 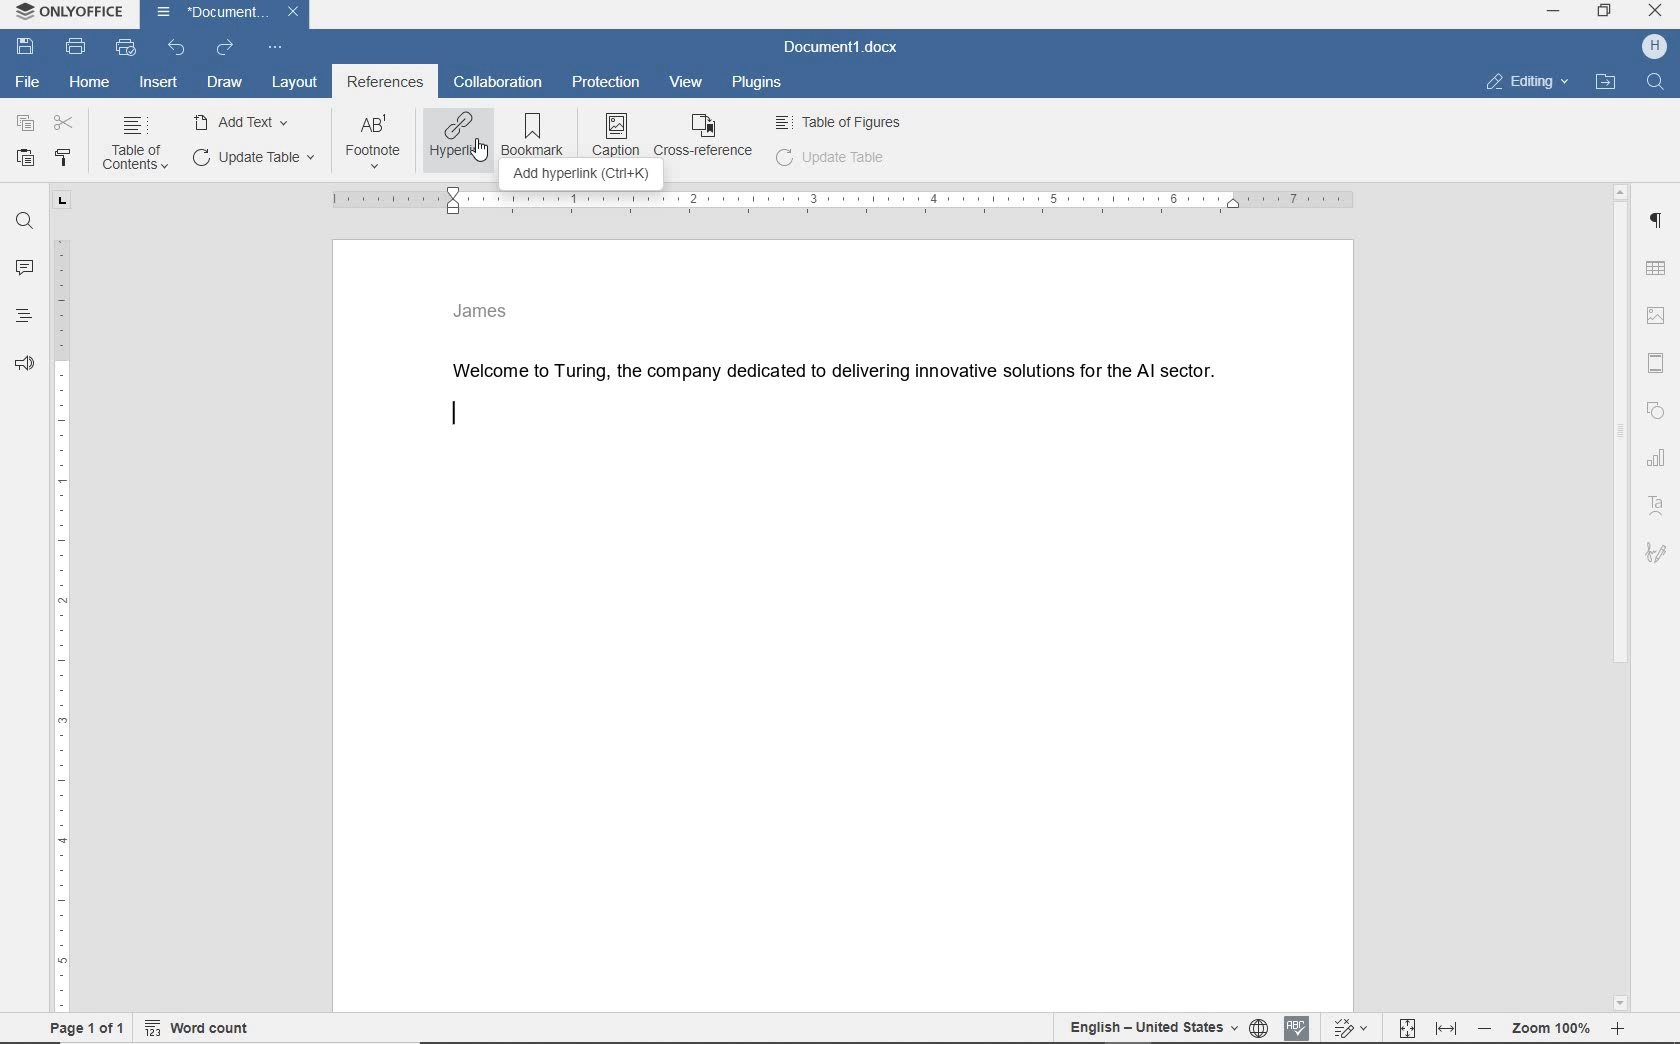 I want to click on image, so click(x=1659, y=312).